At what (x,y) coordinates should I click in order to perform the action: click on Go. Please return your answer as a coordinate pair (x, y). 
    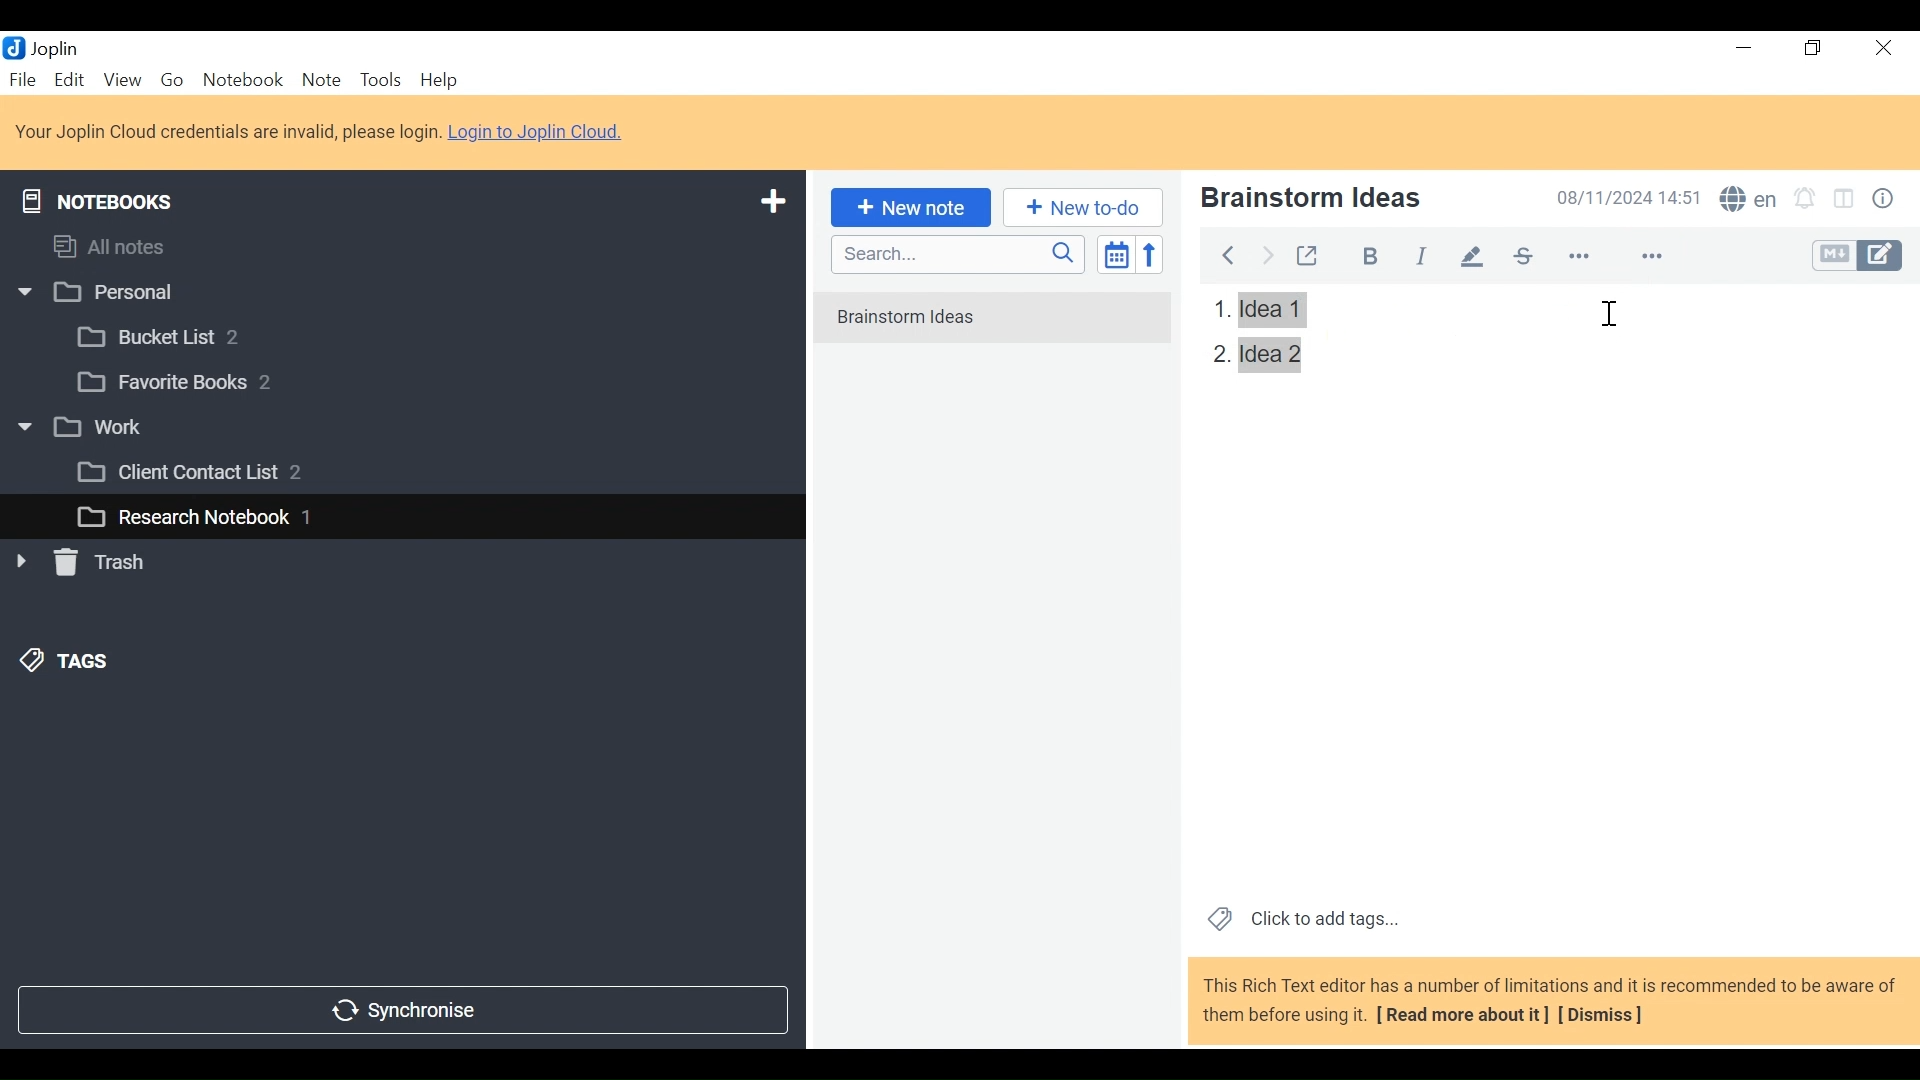
    Looking at the image, I should click on (171, 78).